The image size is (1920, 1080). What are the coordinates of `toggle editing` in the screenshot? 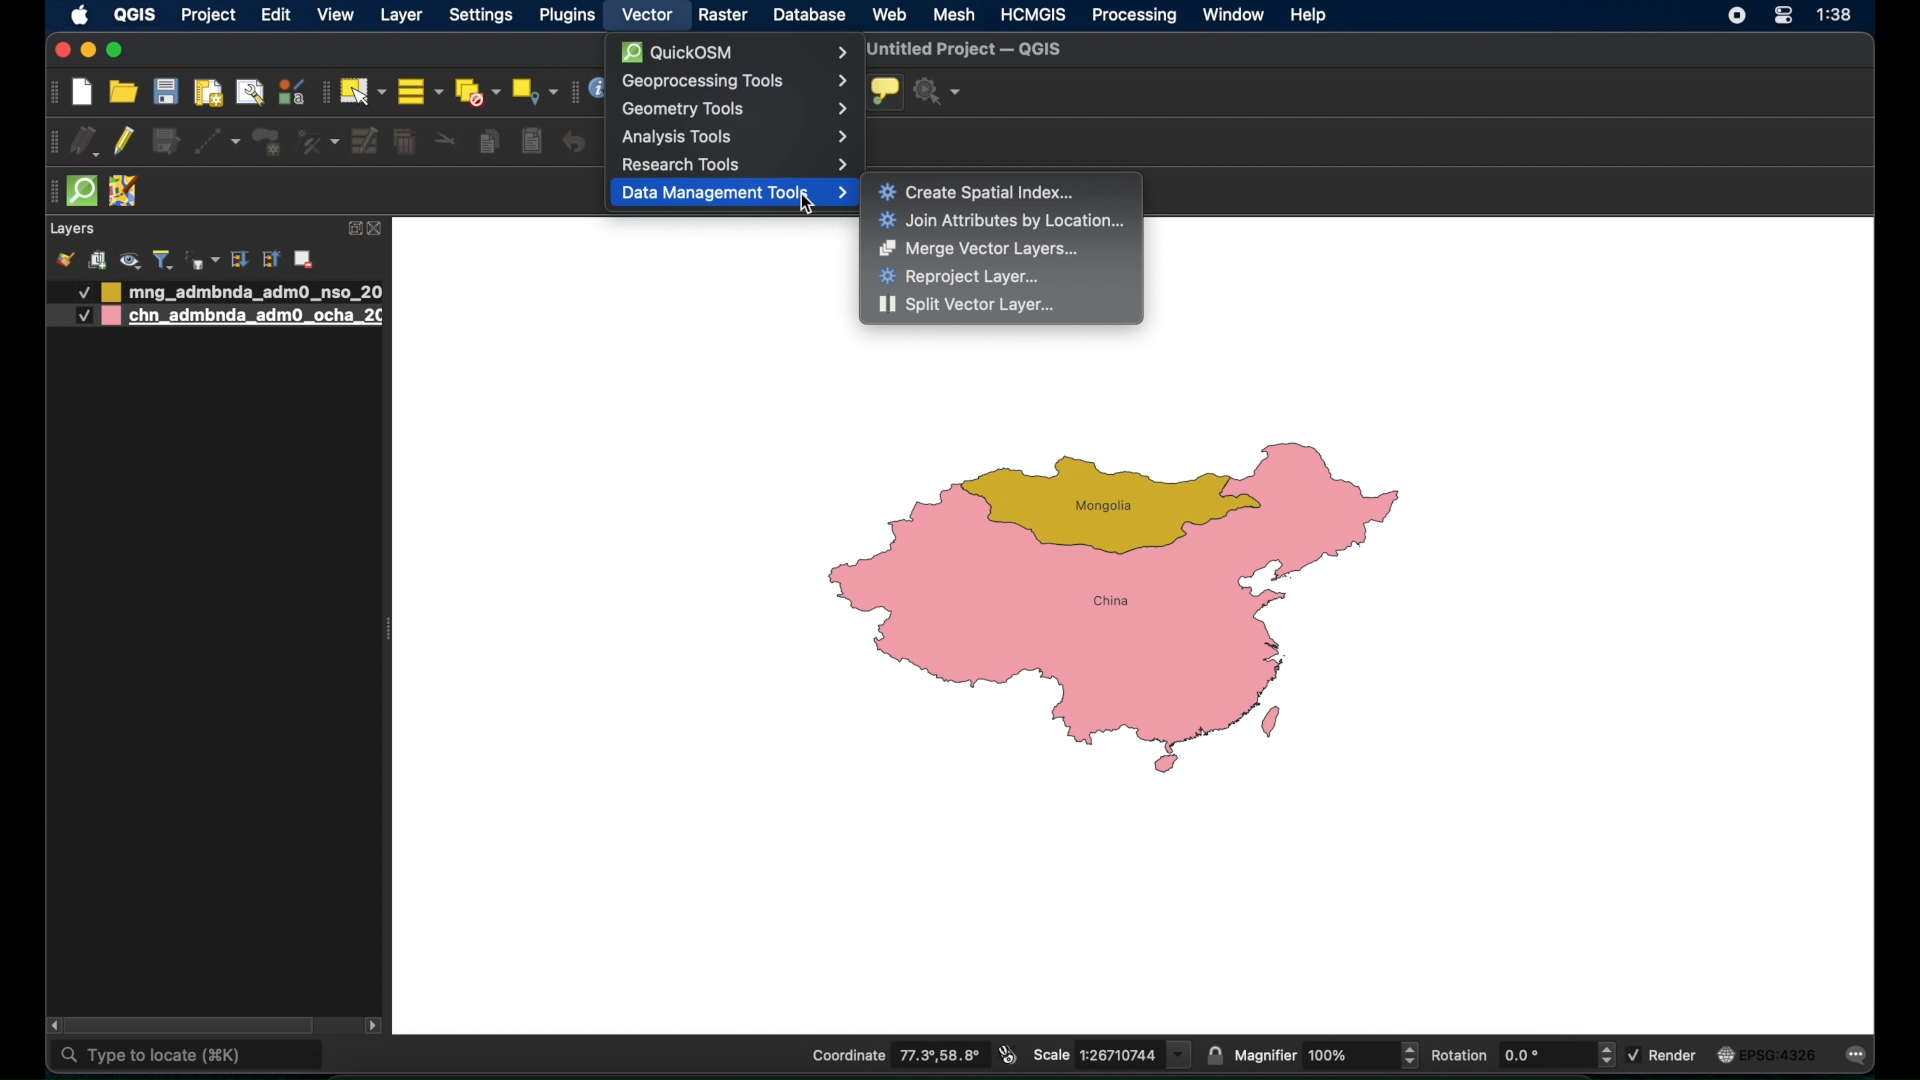 It's located at (125, 144).